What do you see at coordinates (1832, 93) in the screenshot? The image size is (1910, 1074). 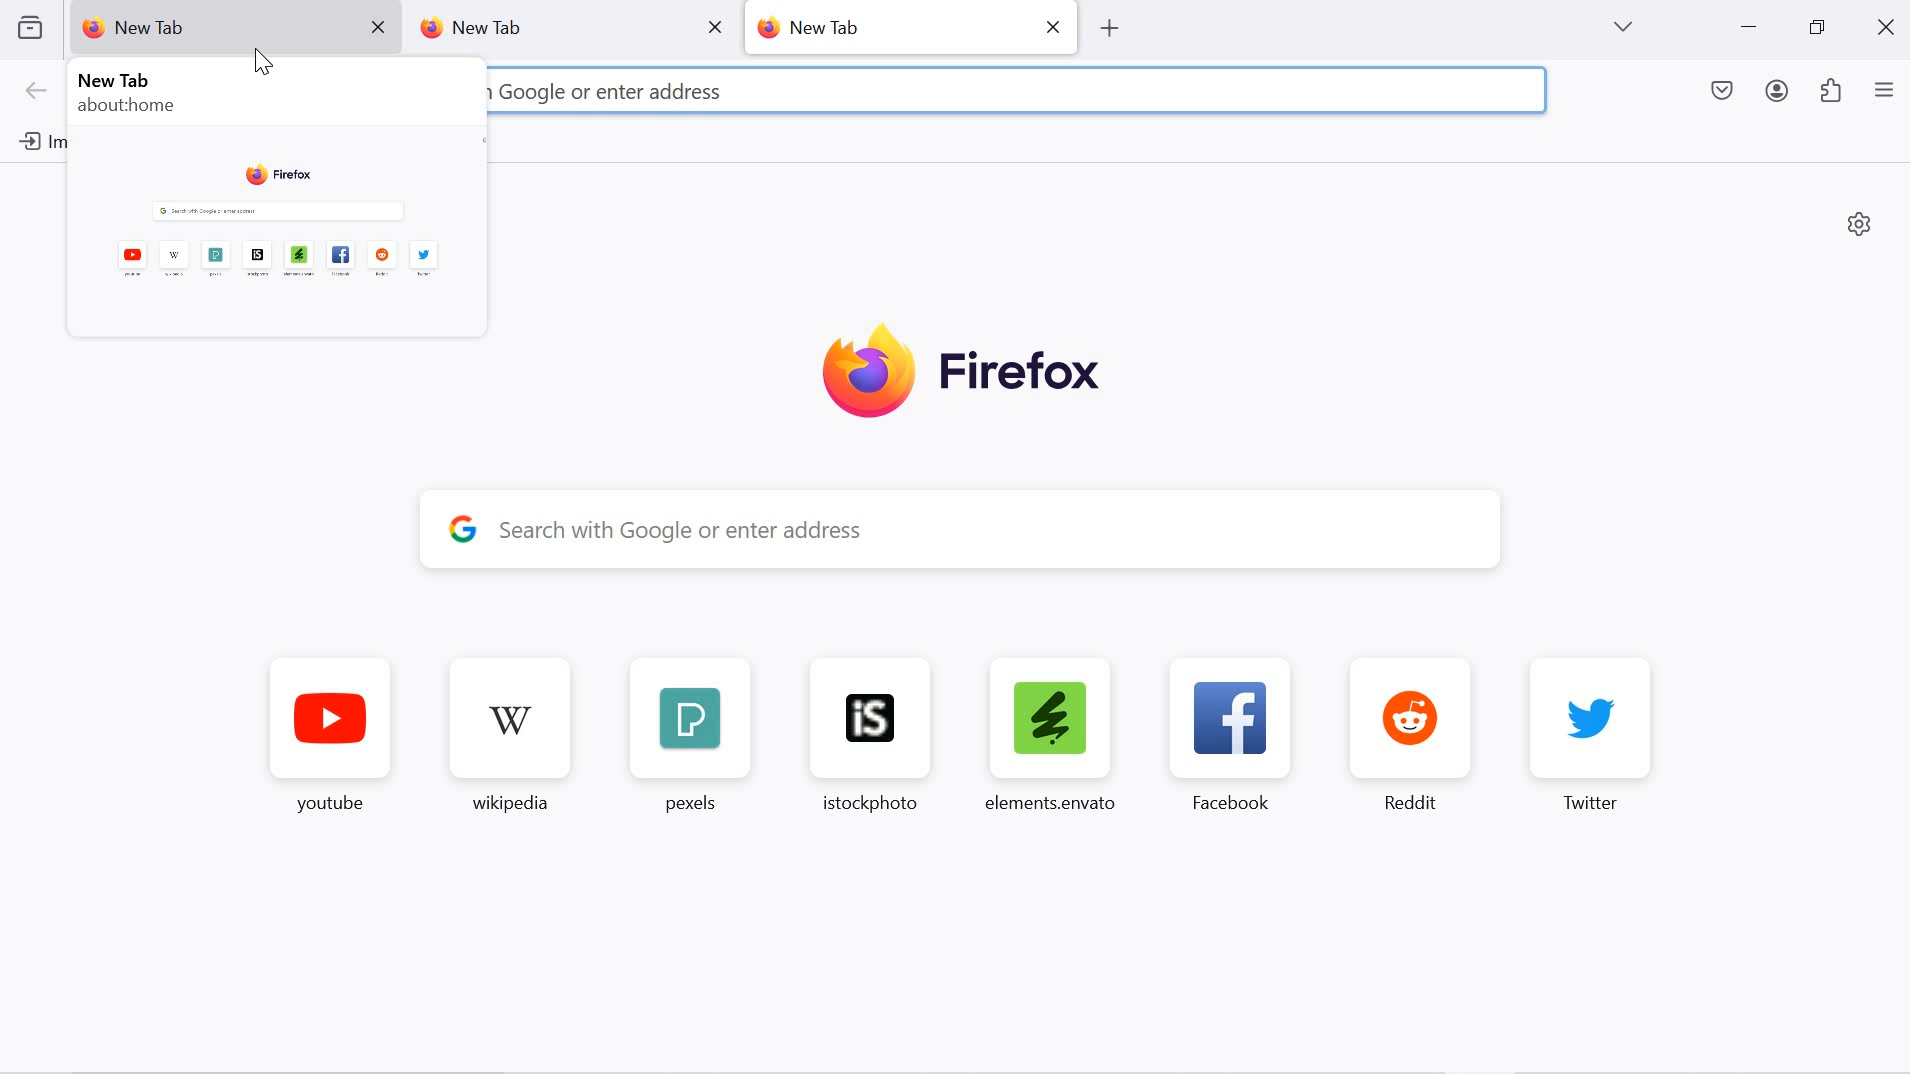 I see `extensions` at bounding box center [1832, 93].